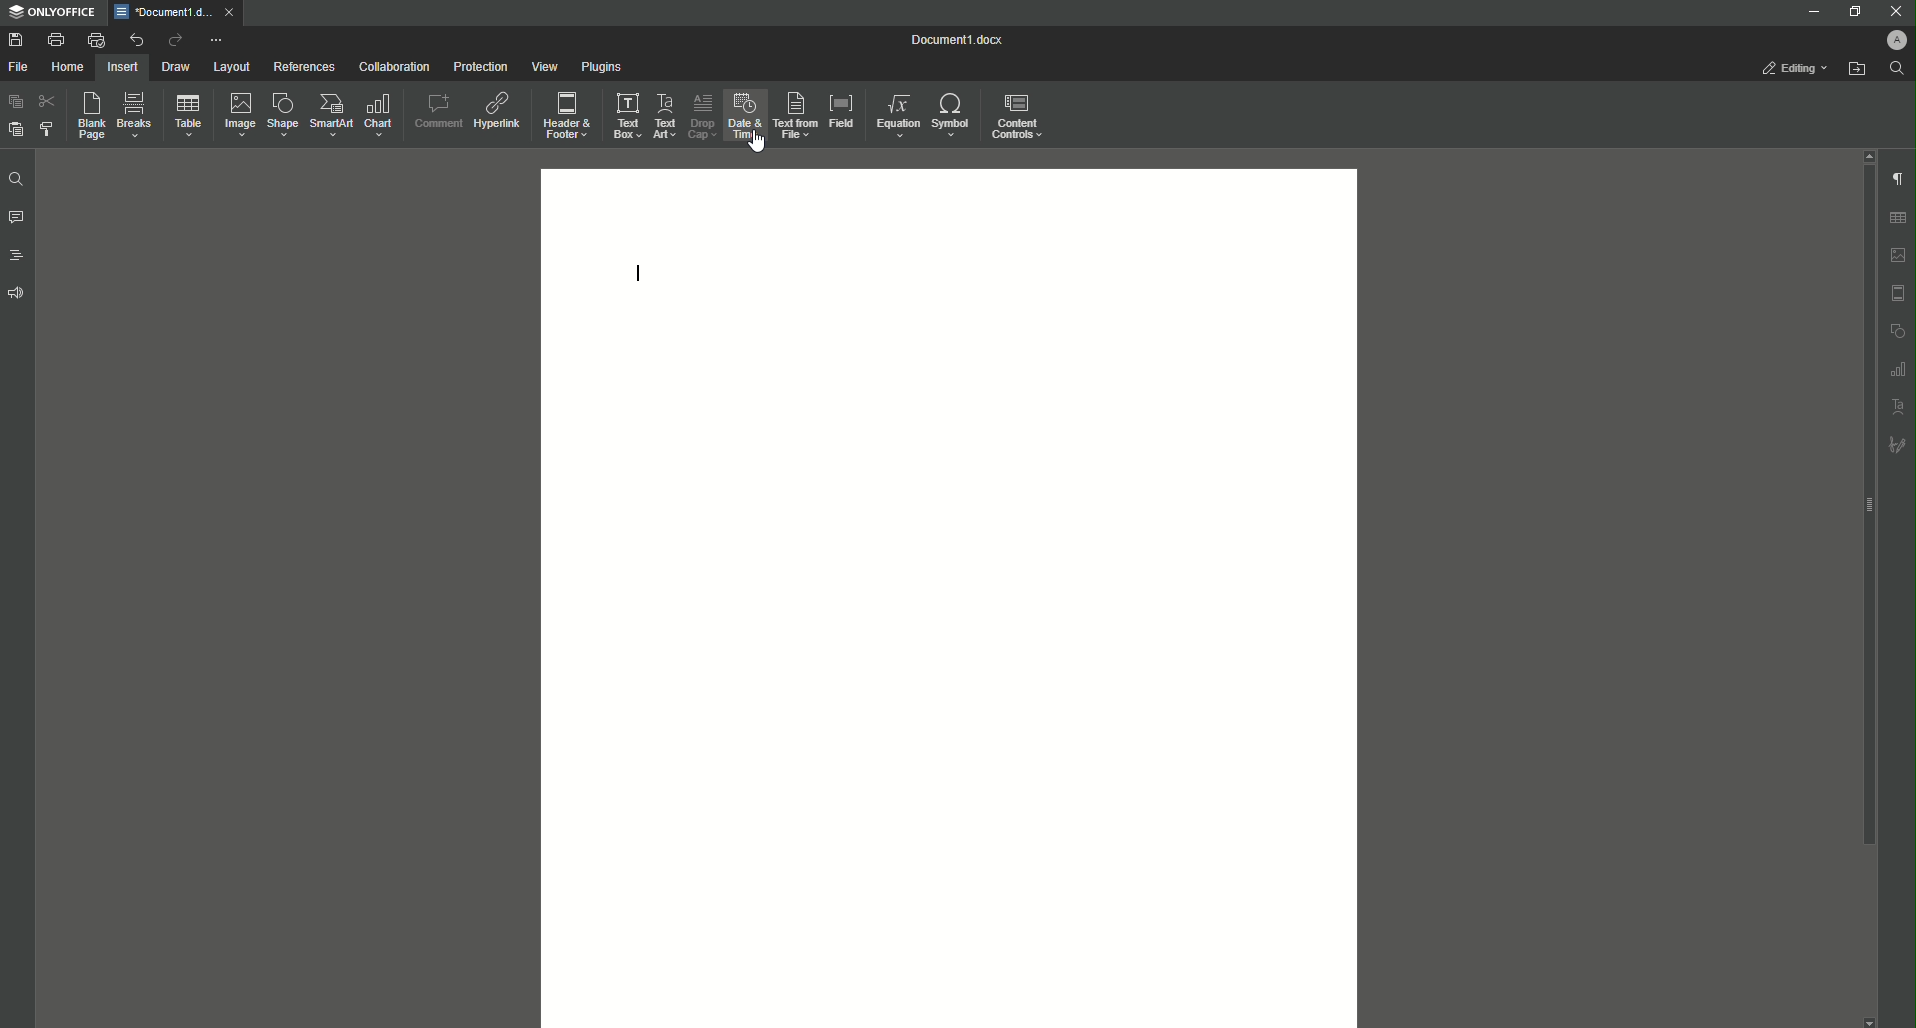 The height and width of the screenshot is (1028, 1916). Describe the element at coordinates (18, 293) in the screenshot. I see `Feedback` at that location.